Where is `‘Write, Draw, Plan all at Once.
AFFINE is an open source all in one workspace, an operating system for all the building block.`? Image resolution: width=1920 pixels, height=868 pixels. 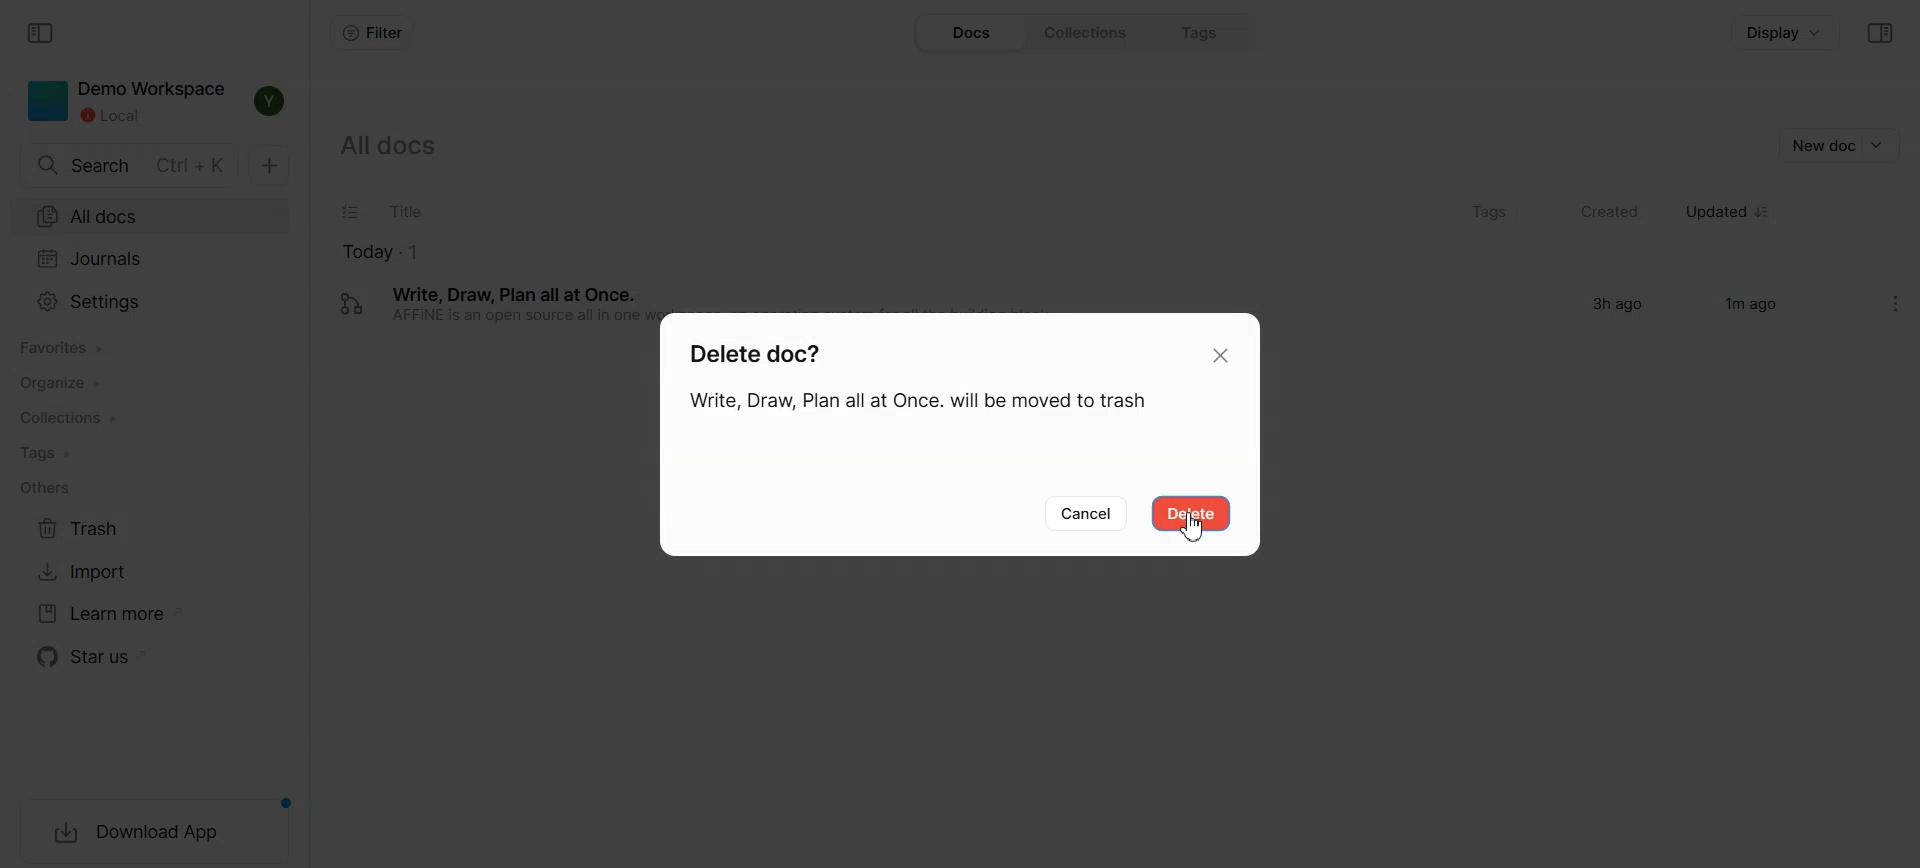 ‘Write, Draw, Plan all at Once.
AFFINE is an open source all in one workspace, an operating system for all the building block. is located at coordinates (550, 302).